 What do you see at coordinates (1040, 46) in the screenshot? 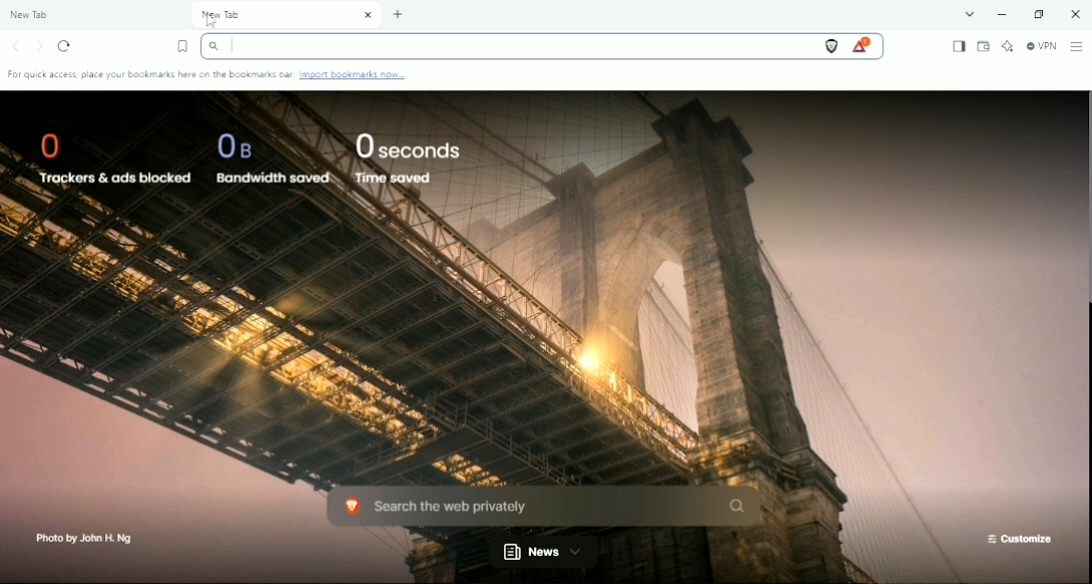
I see `Brave Firewall +  VPN` at bounding box center [1040, 46].